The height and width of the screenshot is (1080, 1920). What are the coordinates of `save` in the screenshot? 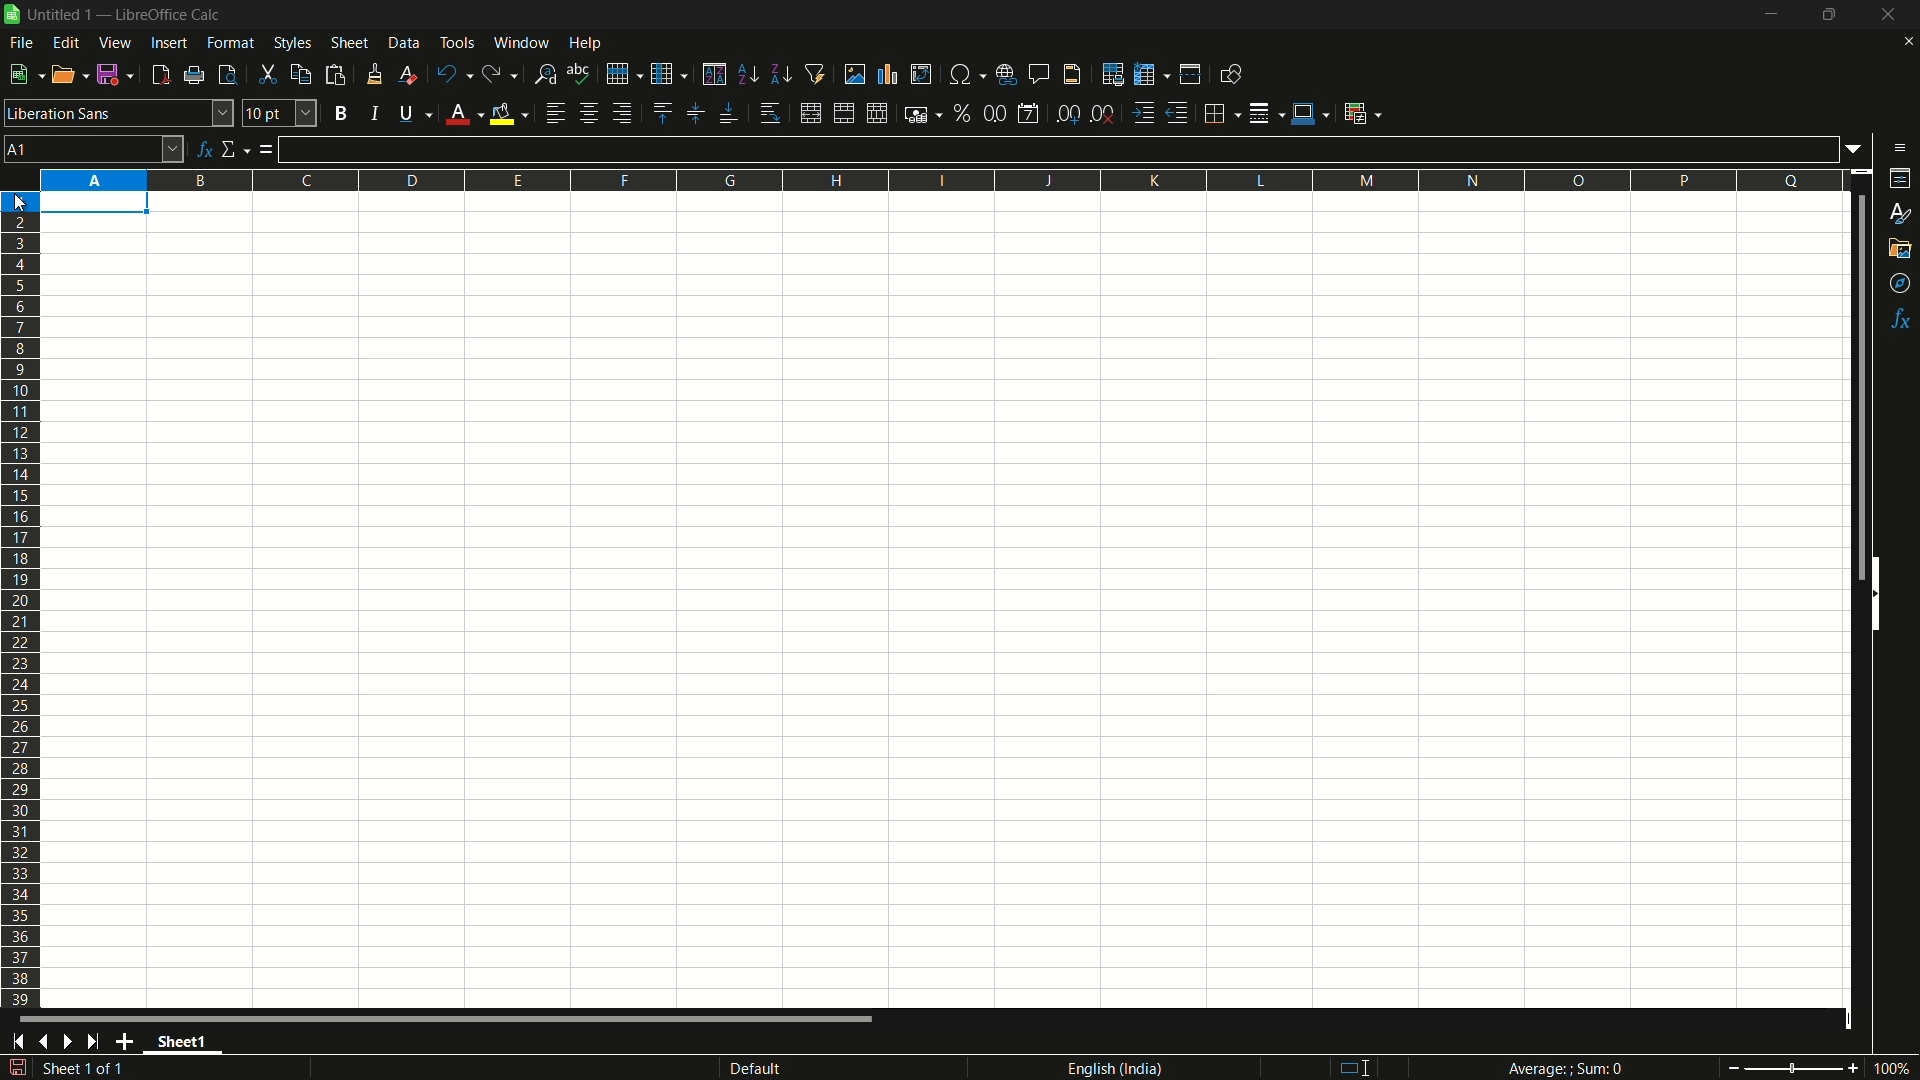 It's located at (117, 75).